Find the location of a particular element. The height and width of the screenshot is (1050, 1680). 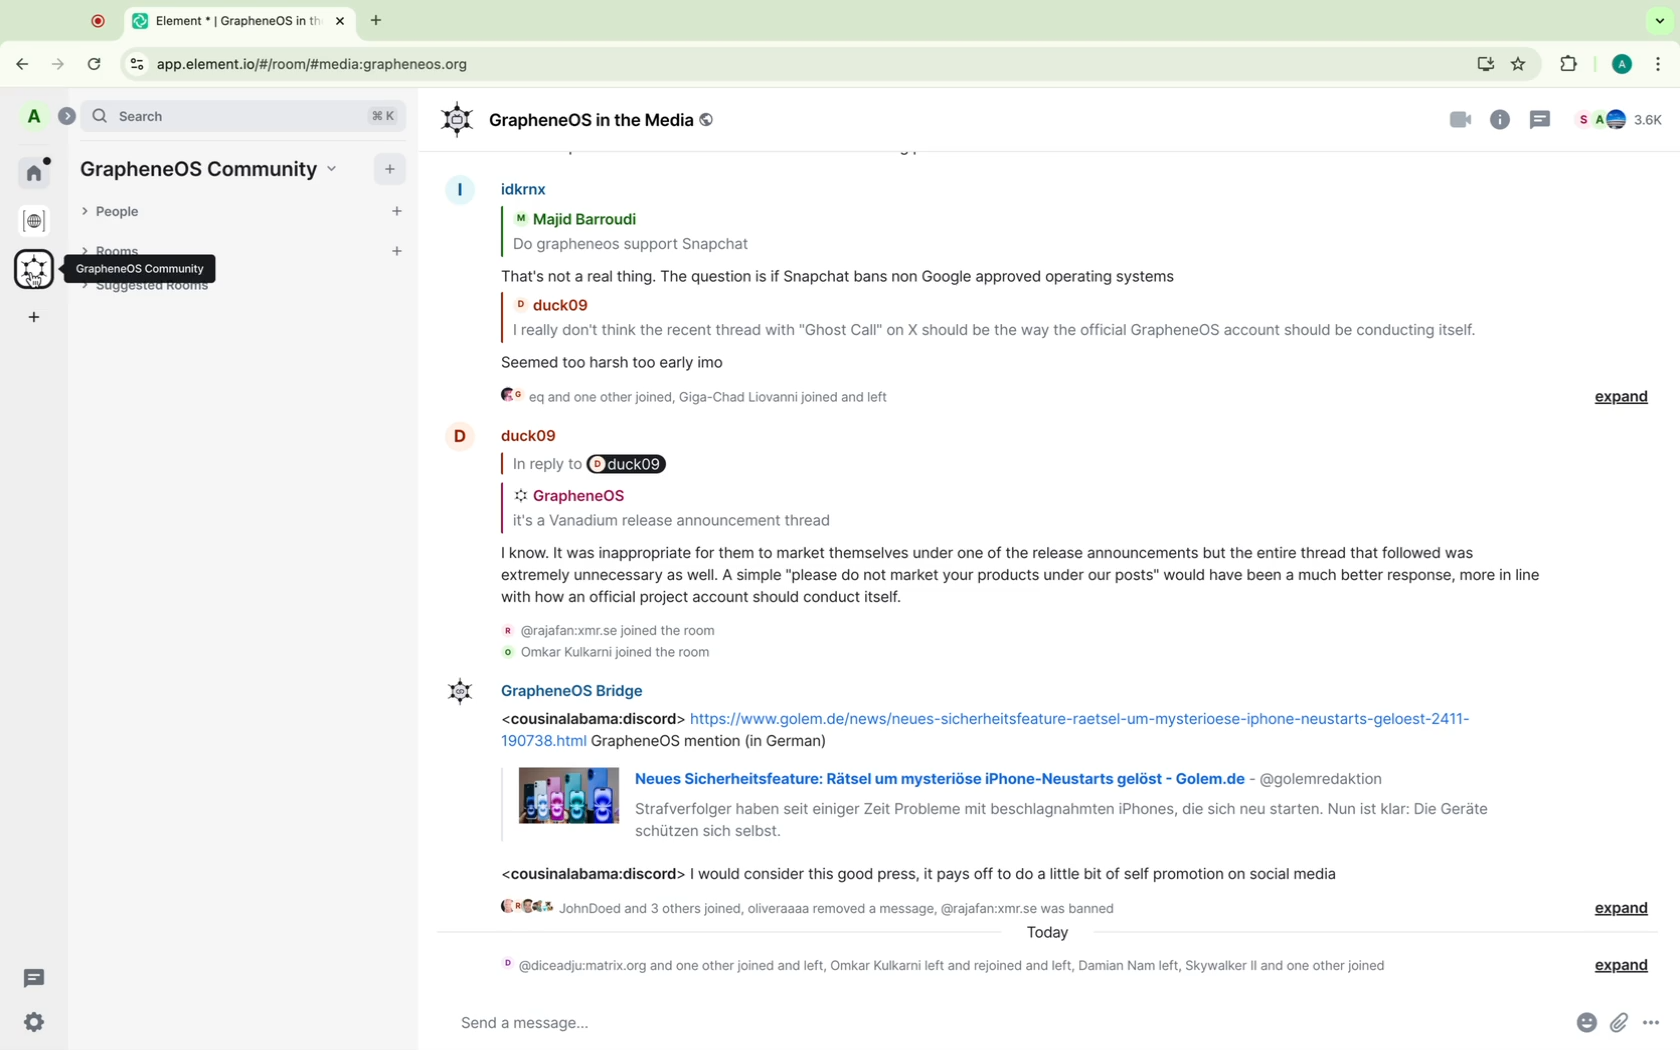

Majid Berroudi is located at coordinates (582, 220).